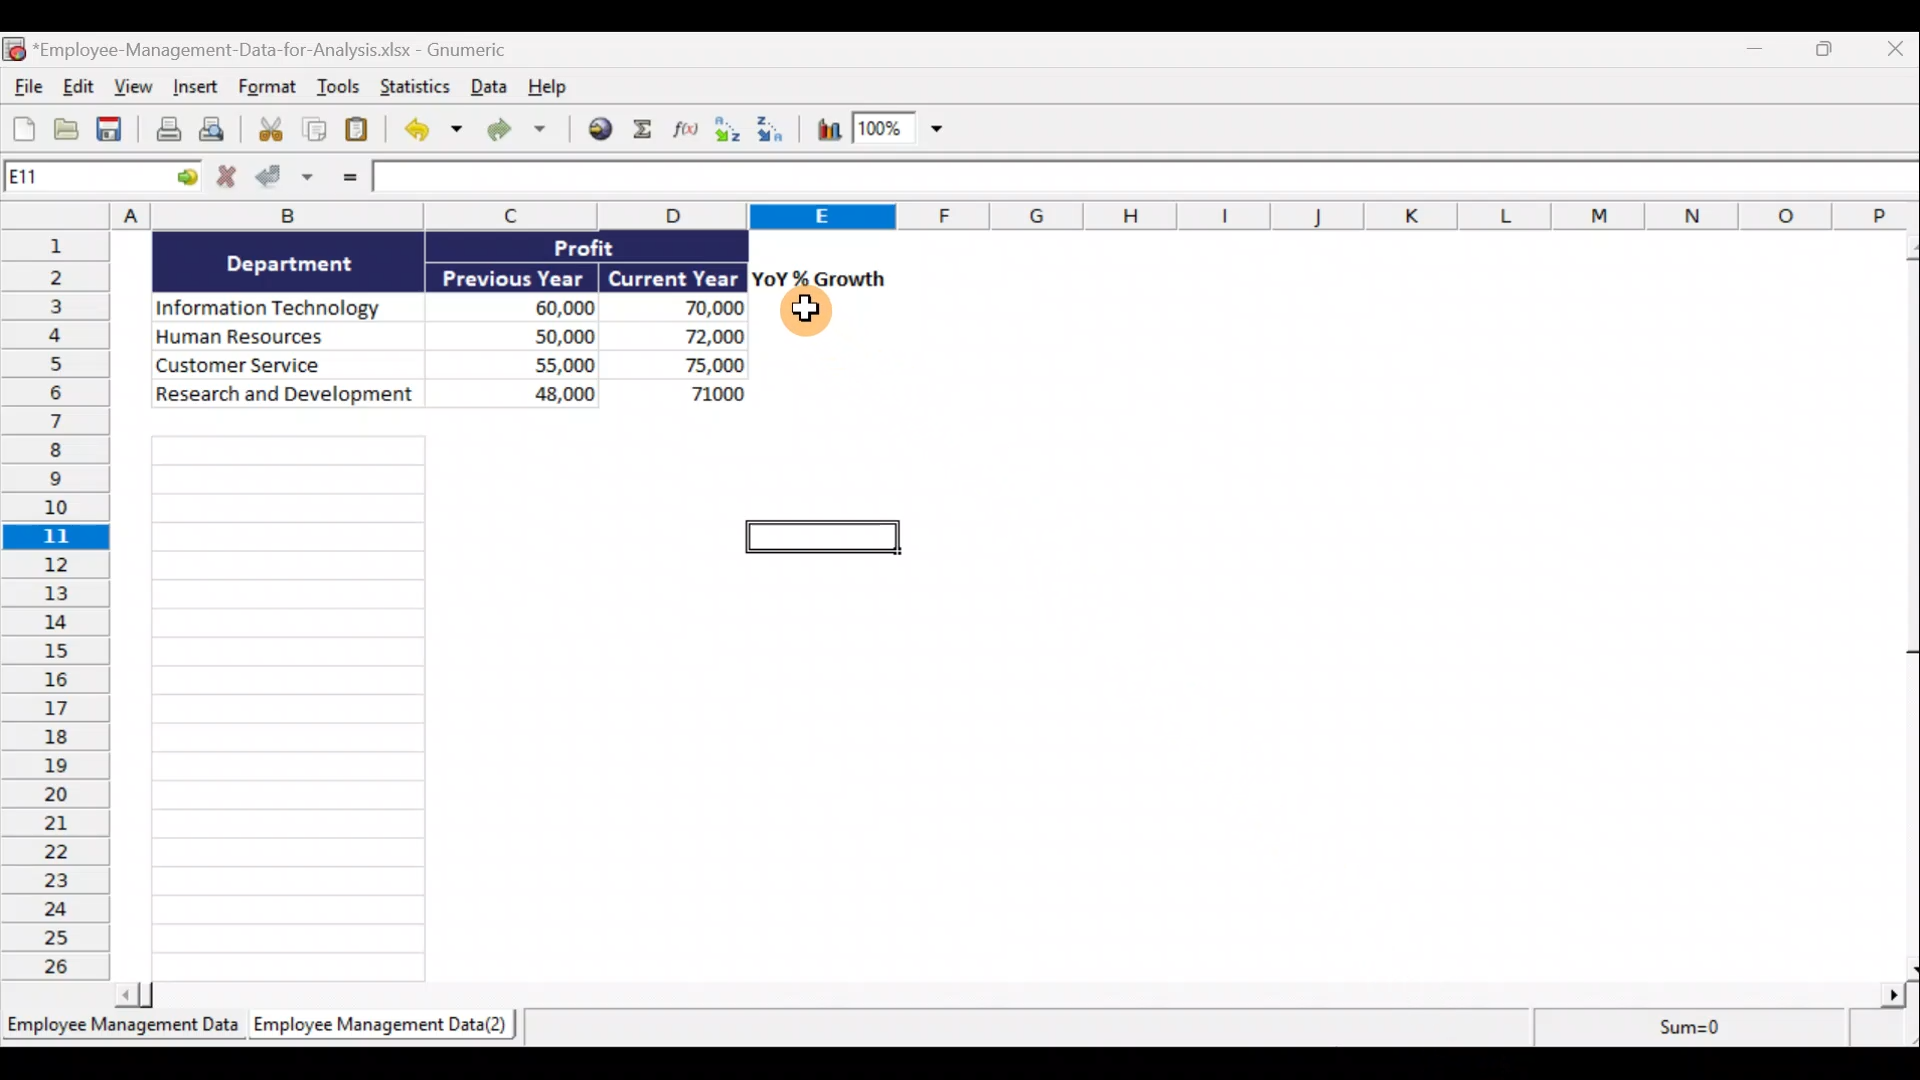 The width and height of the screenshot is (1920, 1080). Describe the element at coordinates (827, 133) in the screenshot. I see `Insert a chart` at that location.